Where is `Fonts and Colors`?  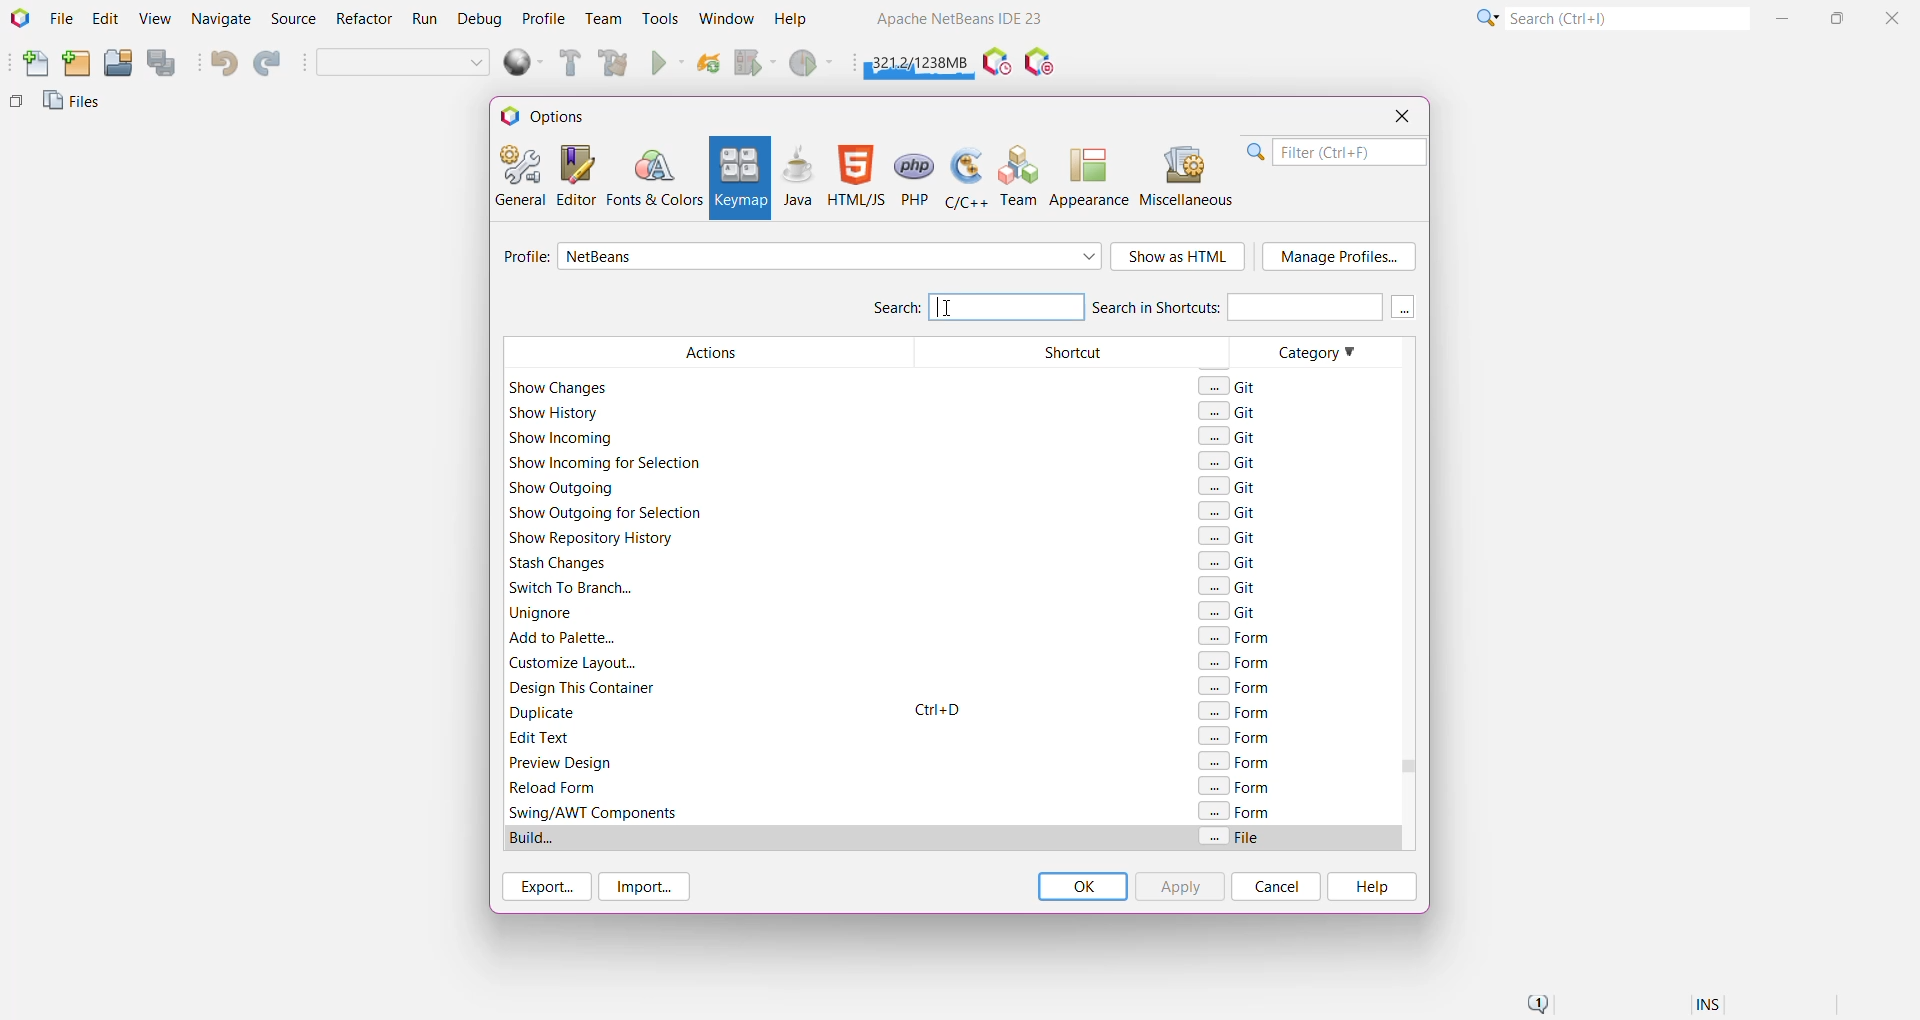
Fonts and Colors is located at coordinates (654, 176).